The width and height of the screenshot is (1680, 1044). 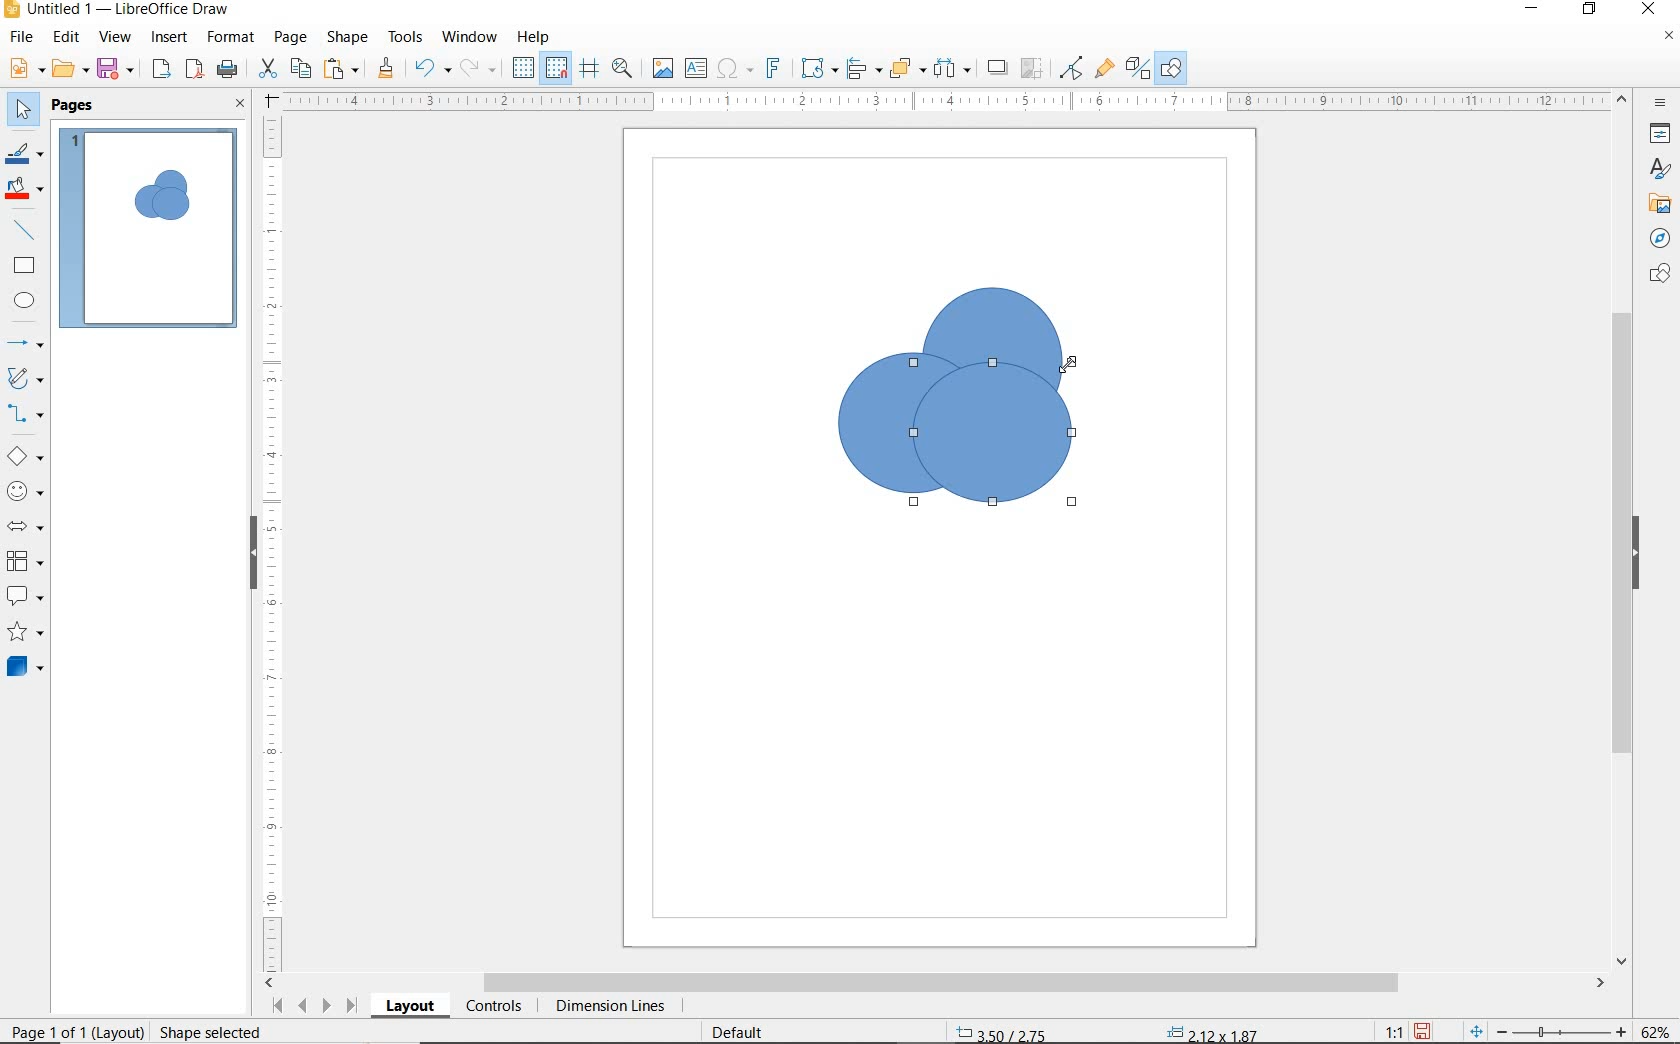 I want to click on CLOSE, so click(x=240, y=105).